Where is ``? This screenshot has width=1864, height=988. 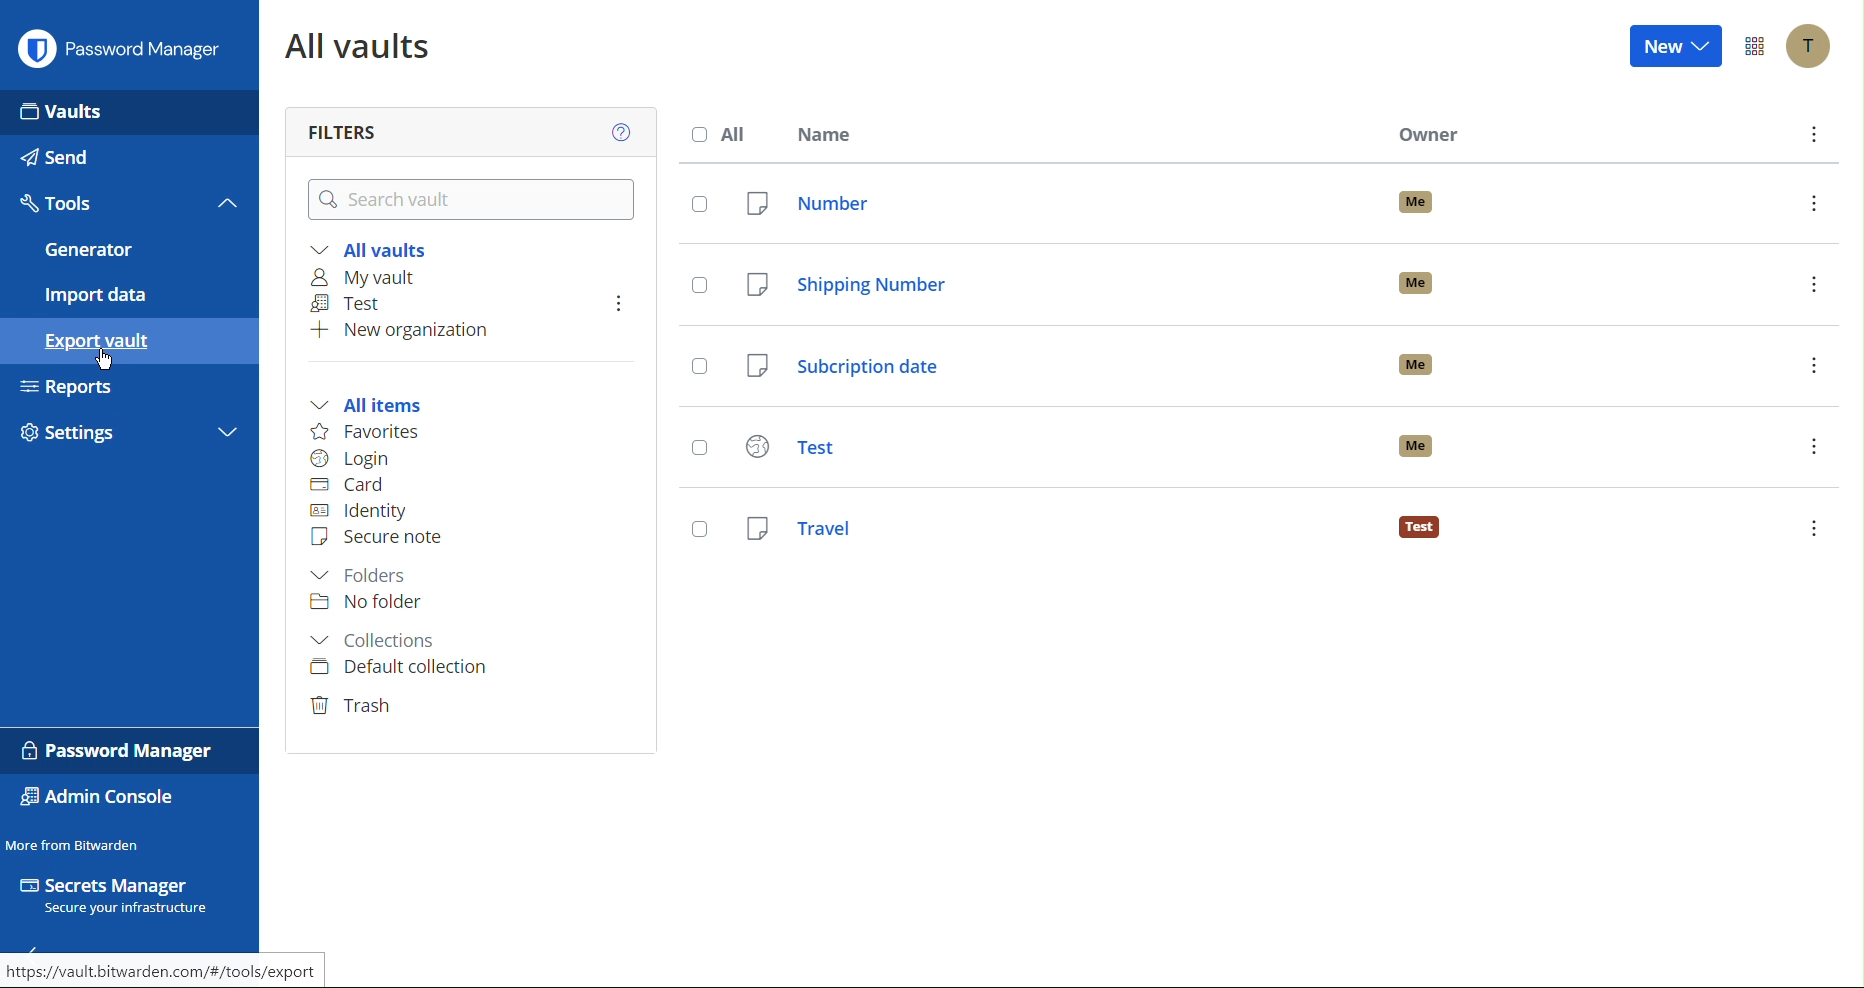
 is located at coordinates (698, 451).